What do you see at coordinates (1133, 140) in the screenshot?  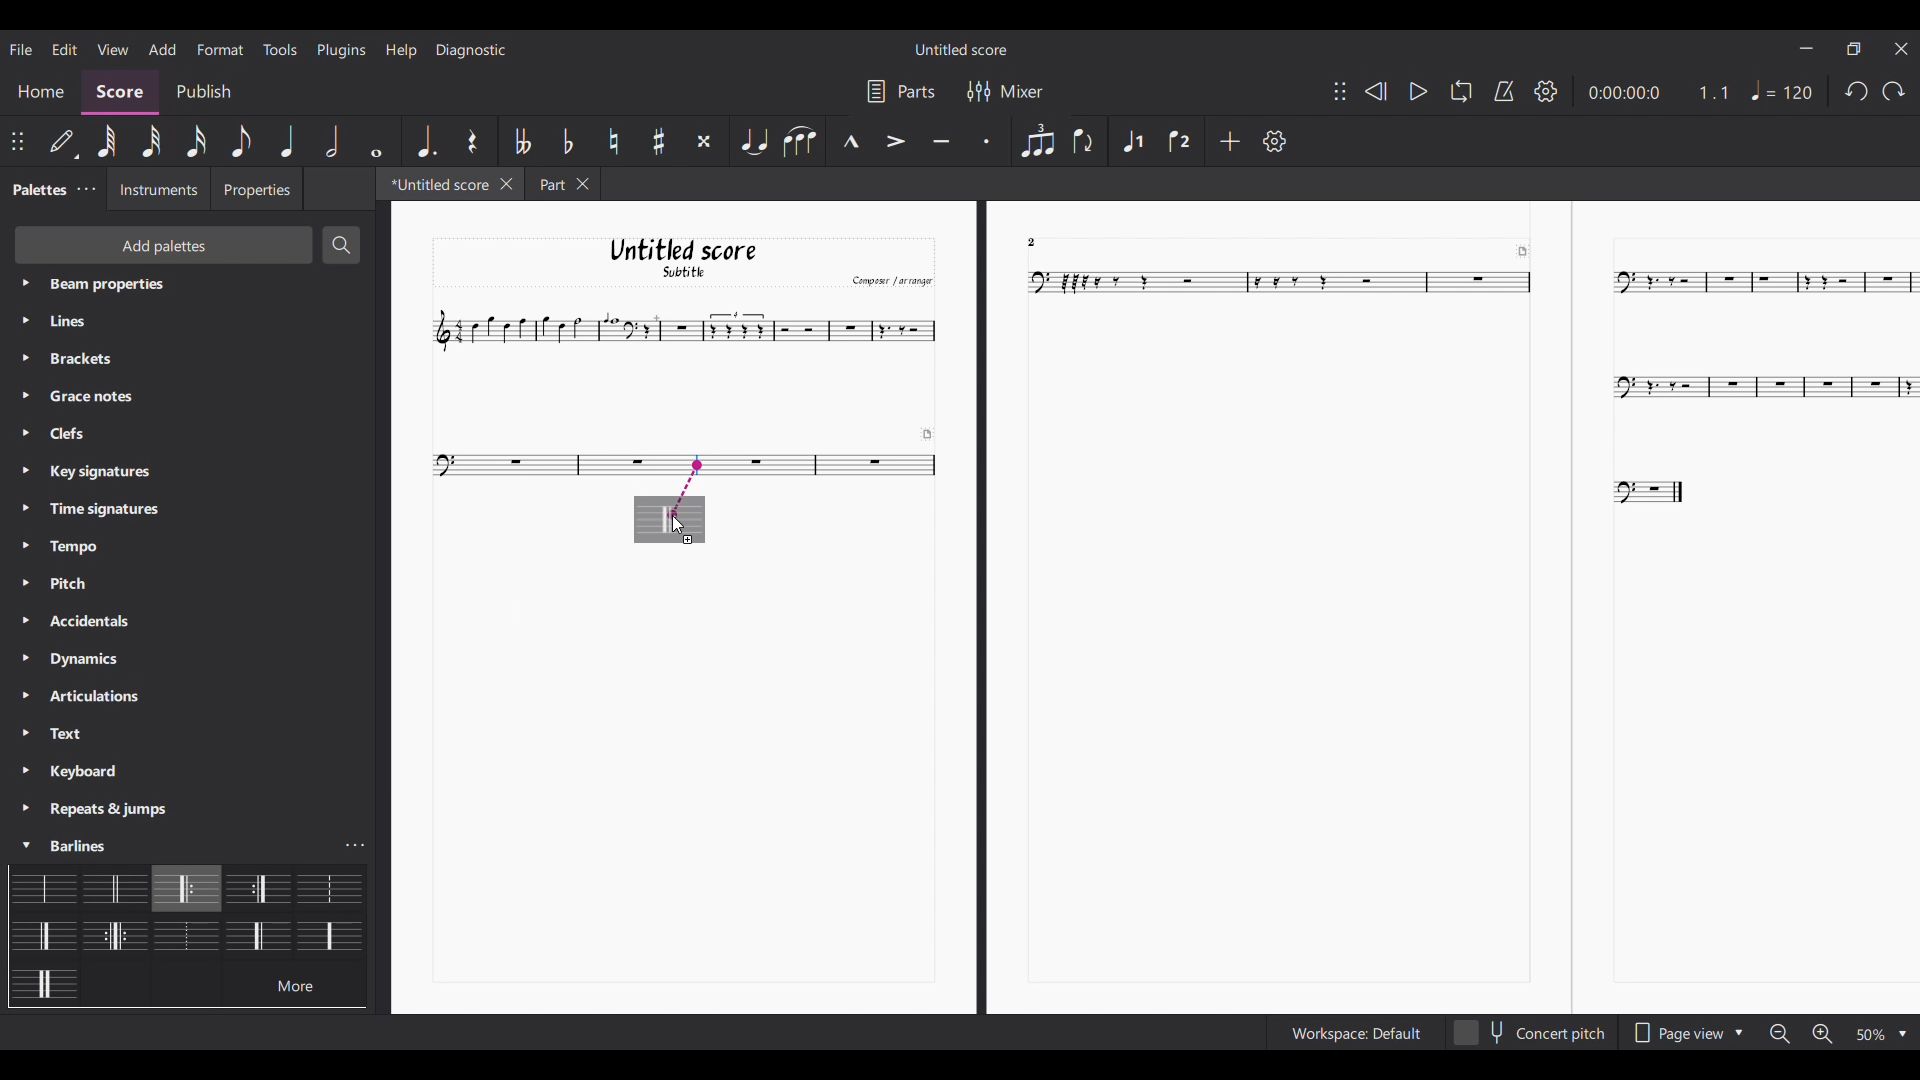 I see `Voice 1` at bounding box center [1133, 140].